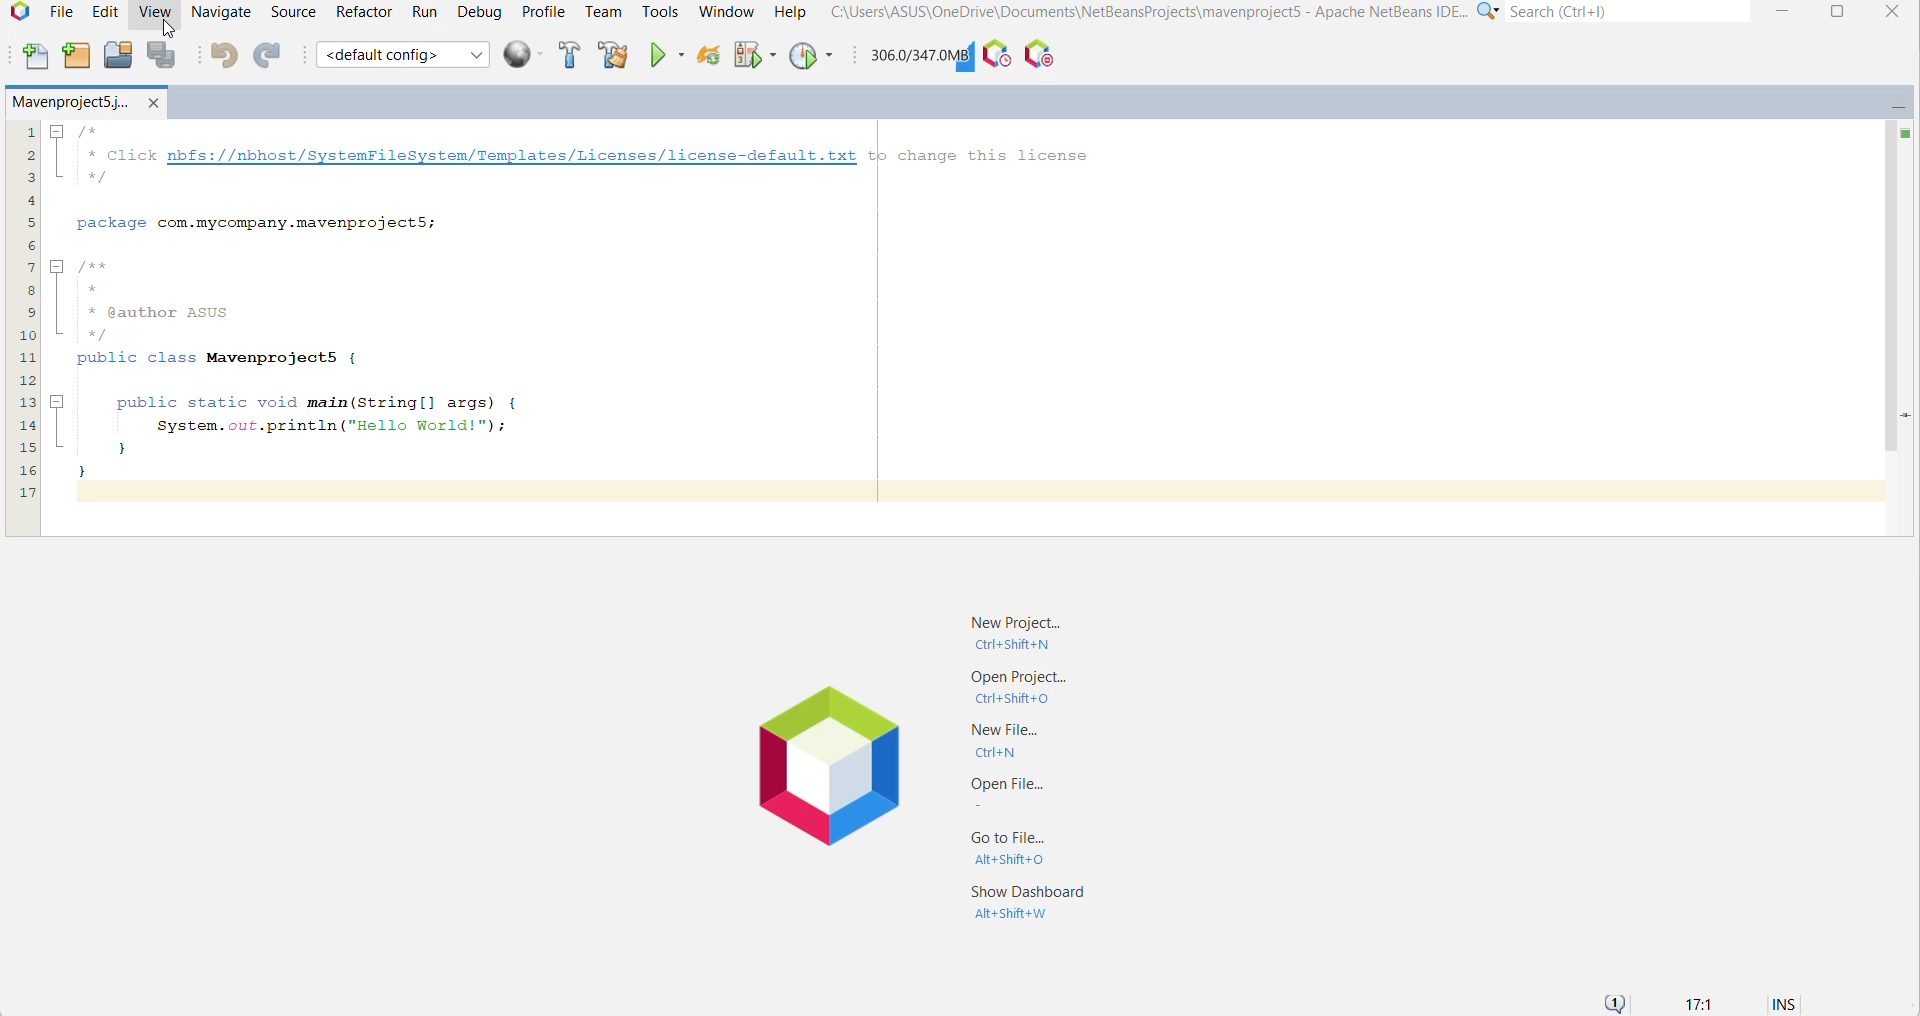 This screenshot has width=1920, height=1016. Describe the element at coordinates (919, 54) in the screenshot. I see `Click to force garbage collection` at that location.